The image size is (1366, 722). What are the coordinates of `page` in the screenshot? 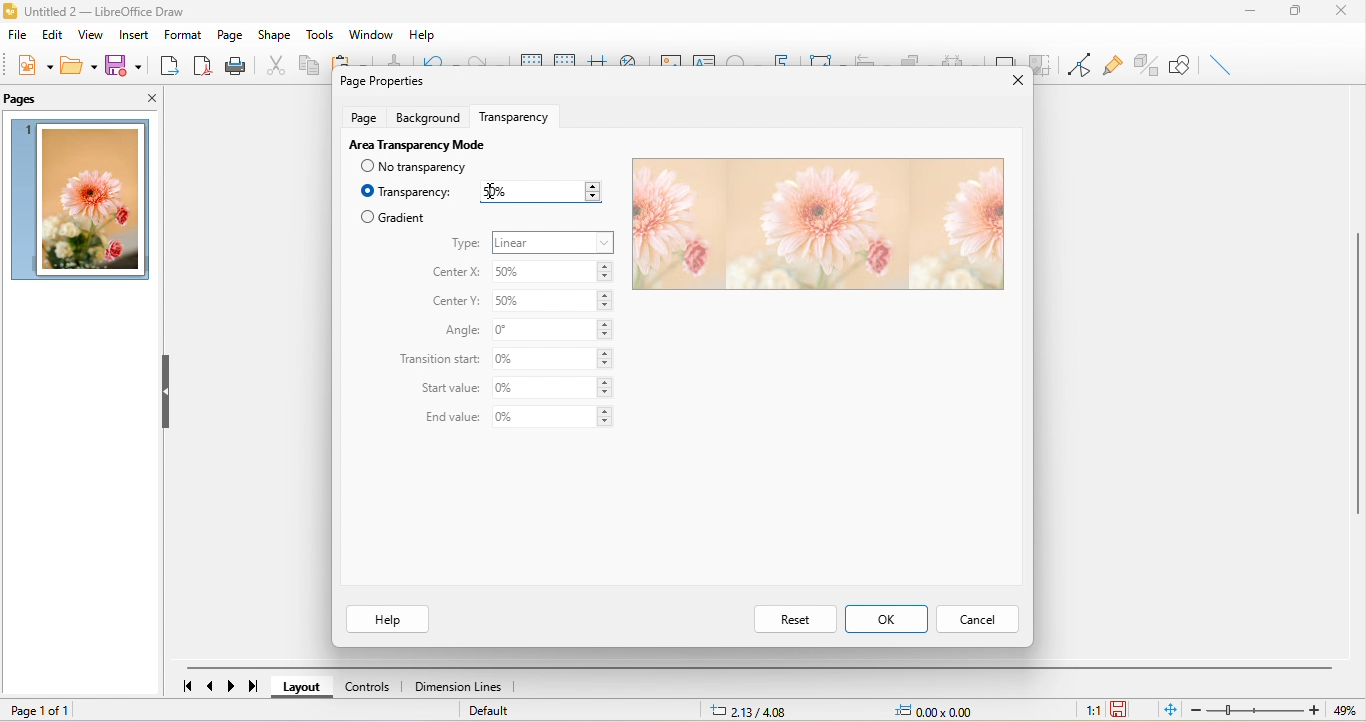 It's located at (232, 34).